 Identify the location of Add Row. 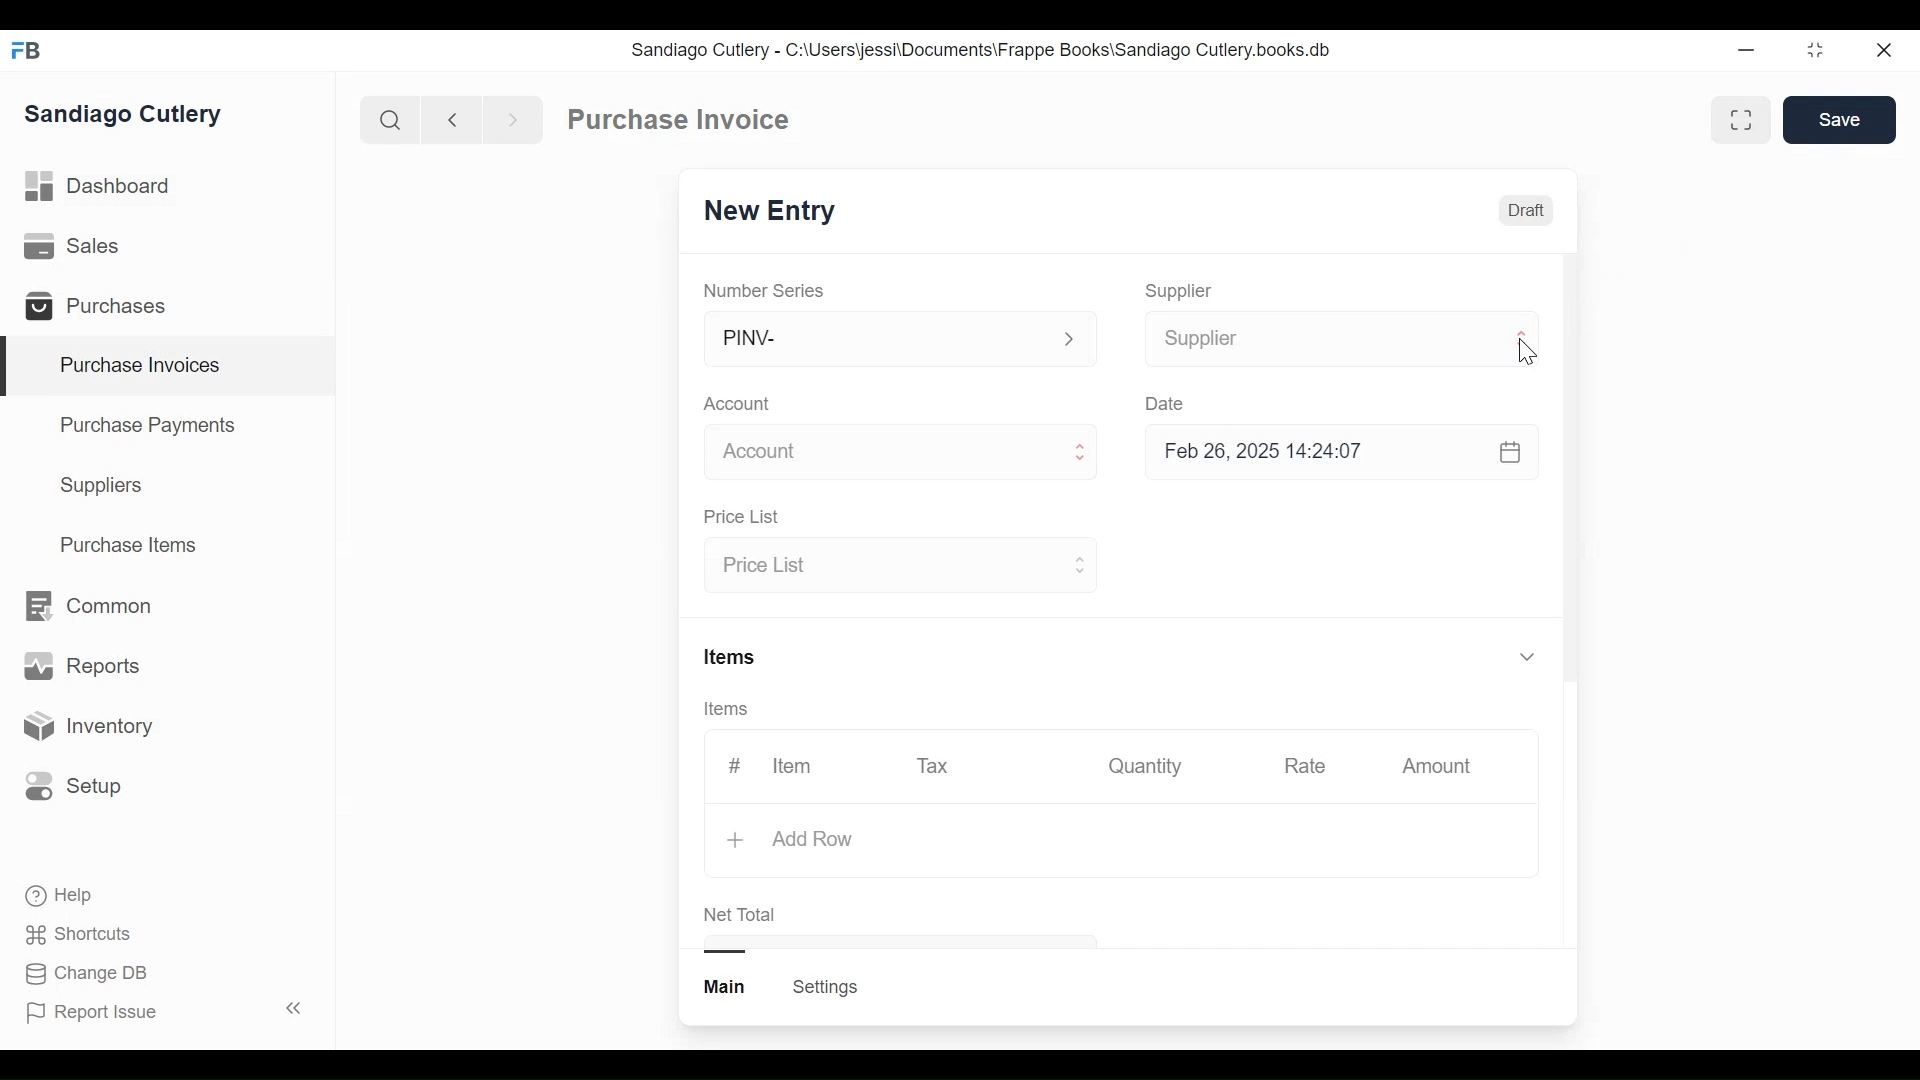
(813, 838).